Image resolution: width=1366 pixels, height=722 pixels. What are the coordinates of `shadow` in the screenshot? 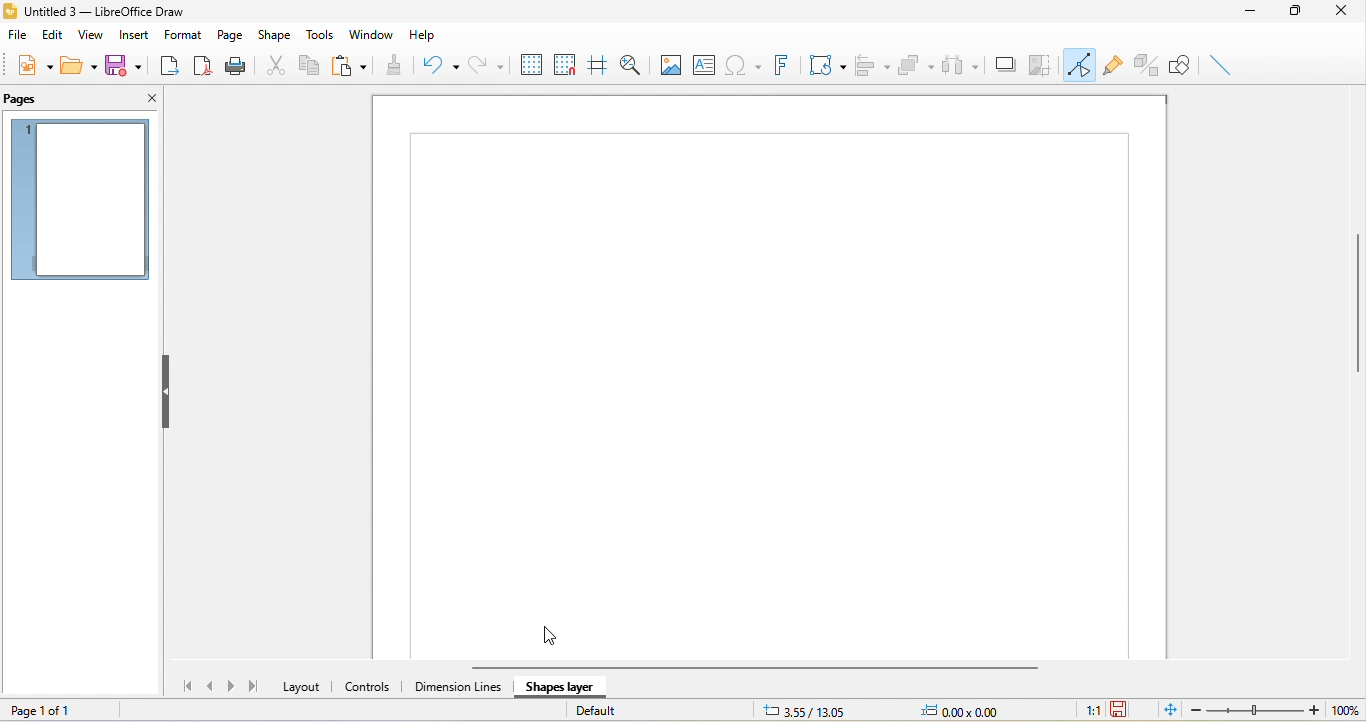 It's located at (1004, 65).